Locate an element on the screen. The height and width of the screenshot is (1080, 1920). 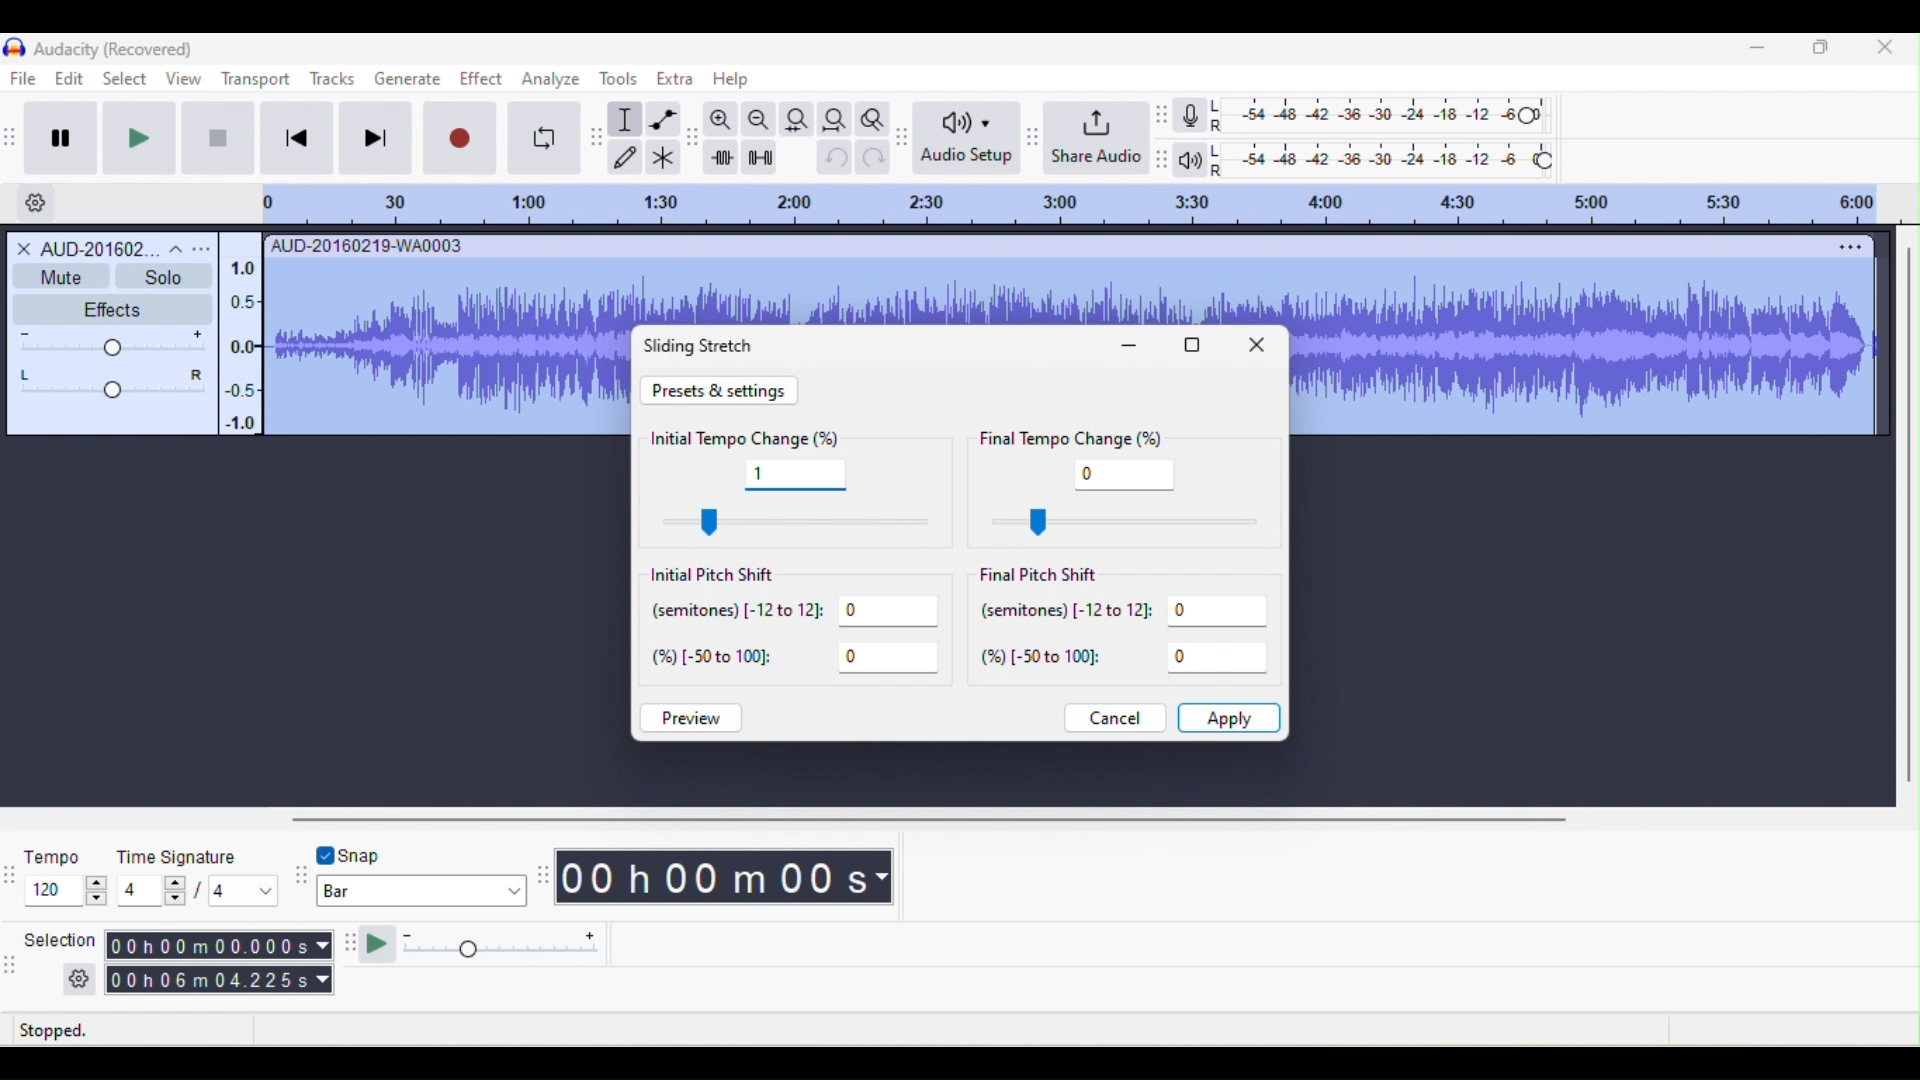
selection is located at coordinates (57, 959).